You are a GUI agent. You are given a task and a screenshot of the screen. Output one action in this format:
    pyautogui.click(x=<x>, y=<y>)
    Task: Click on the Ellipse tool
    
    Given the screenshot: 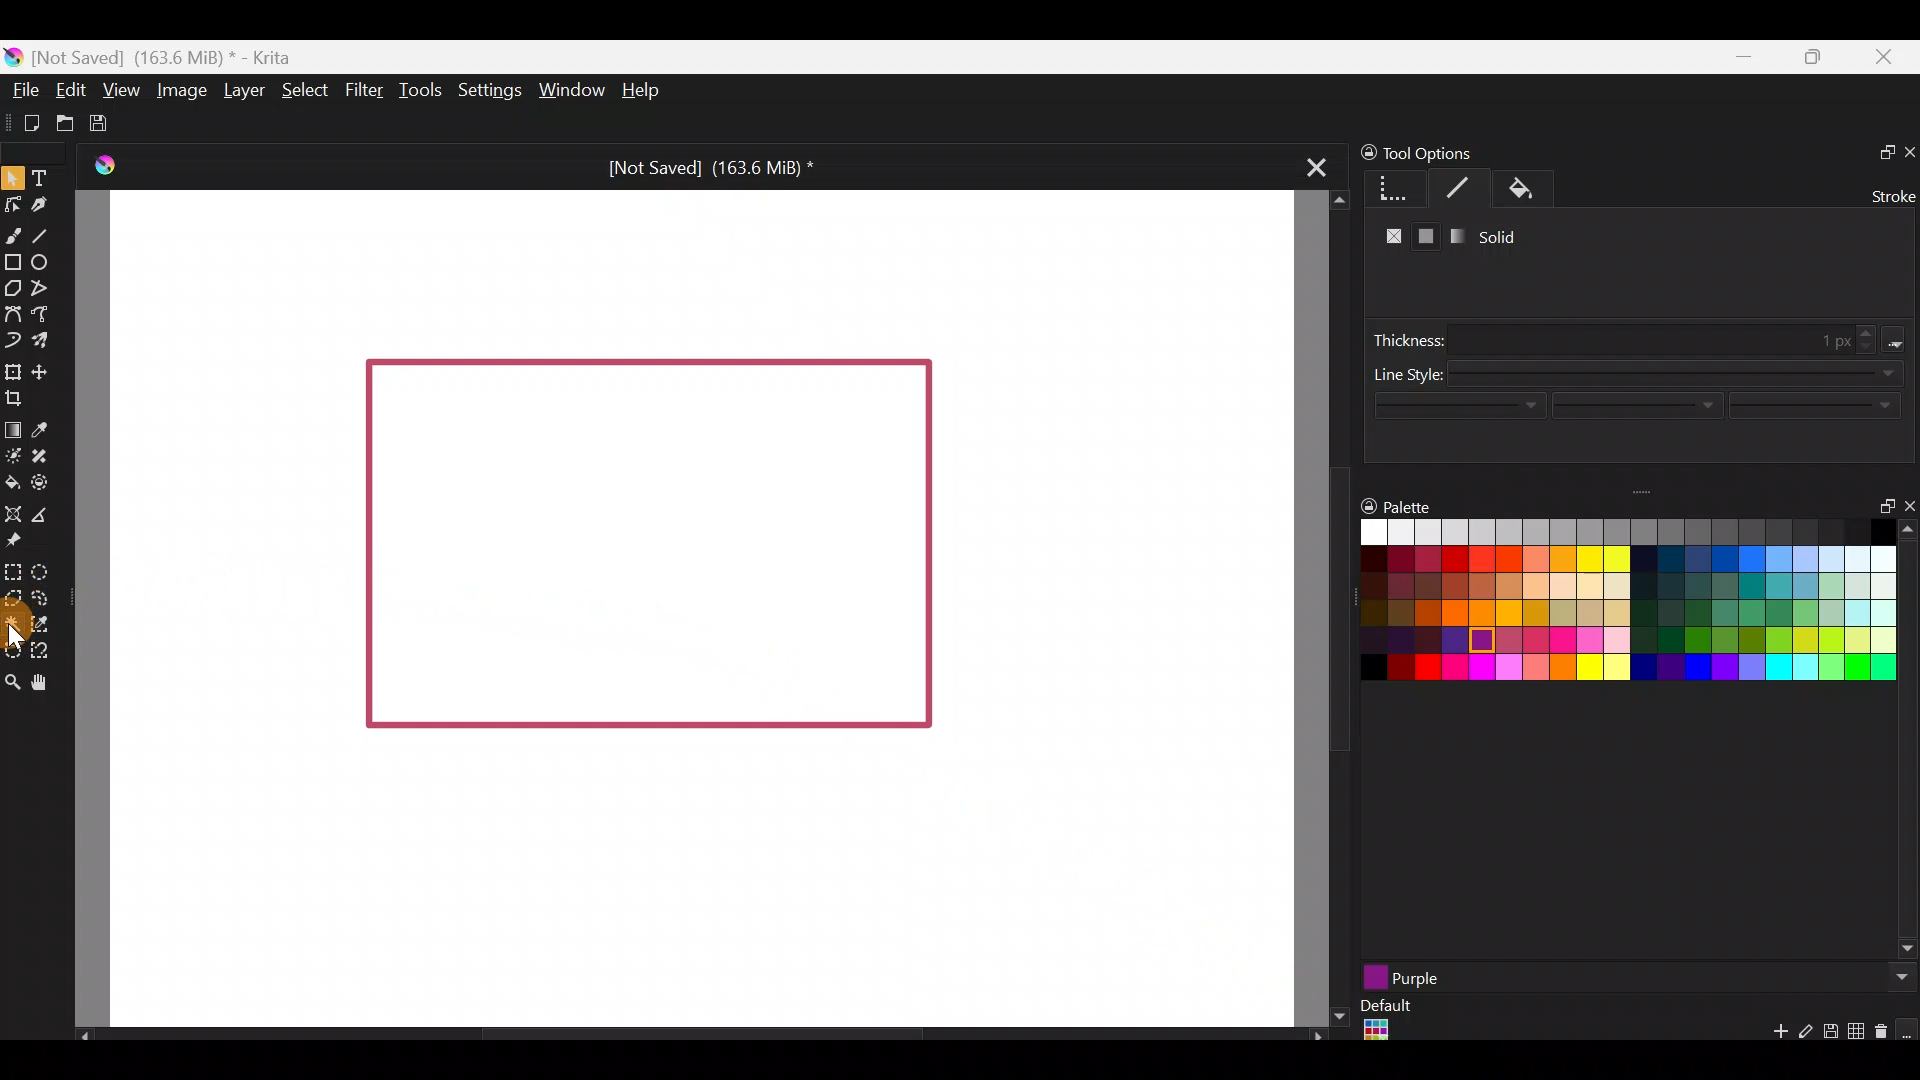 What is the action you would take?
    pyautogui.click(x=47, y=261)
    